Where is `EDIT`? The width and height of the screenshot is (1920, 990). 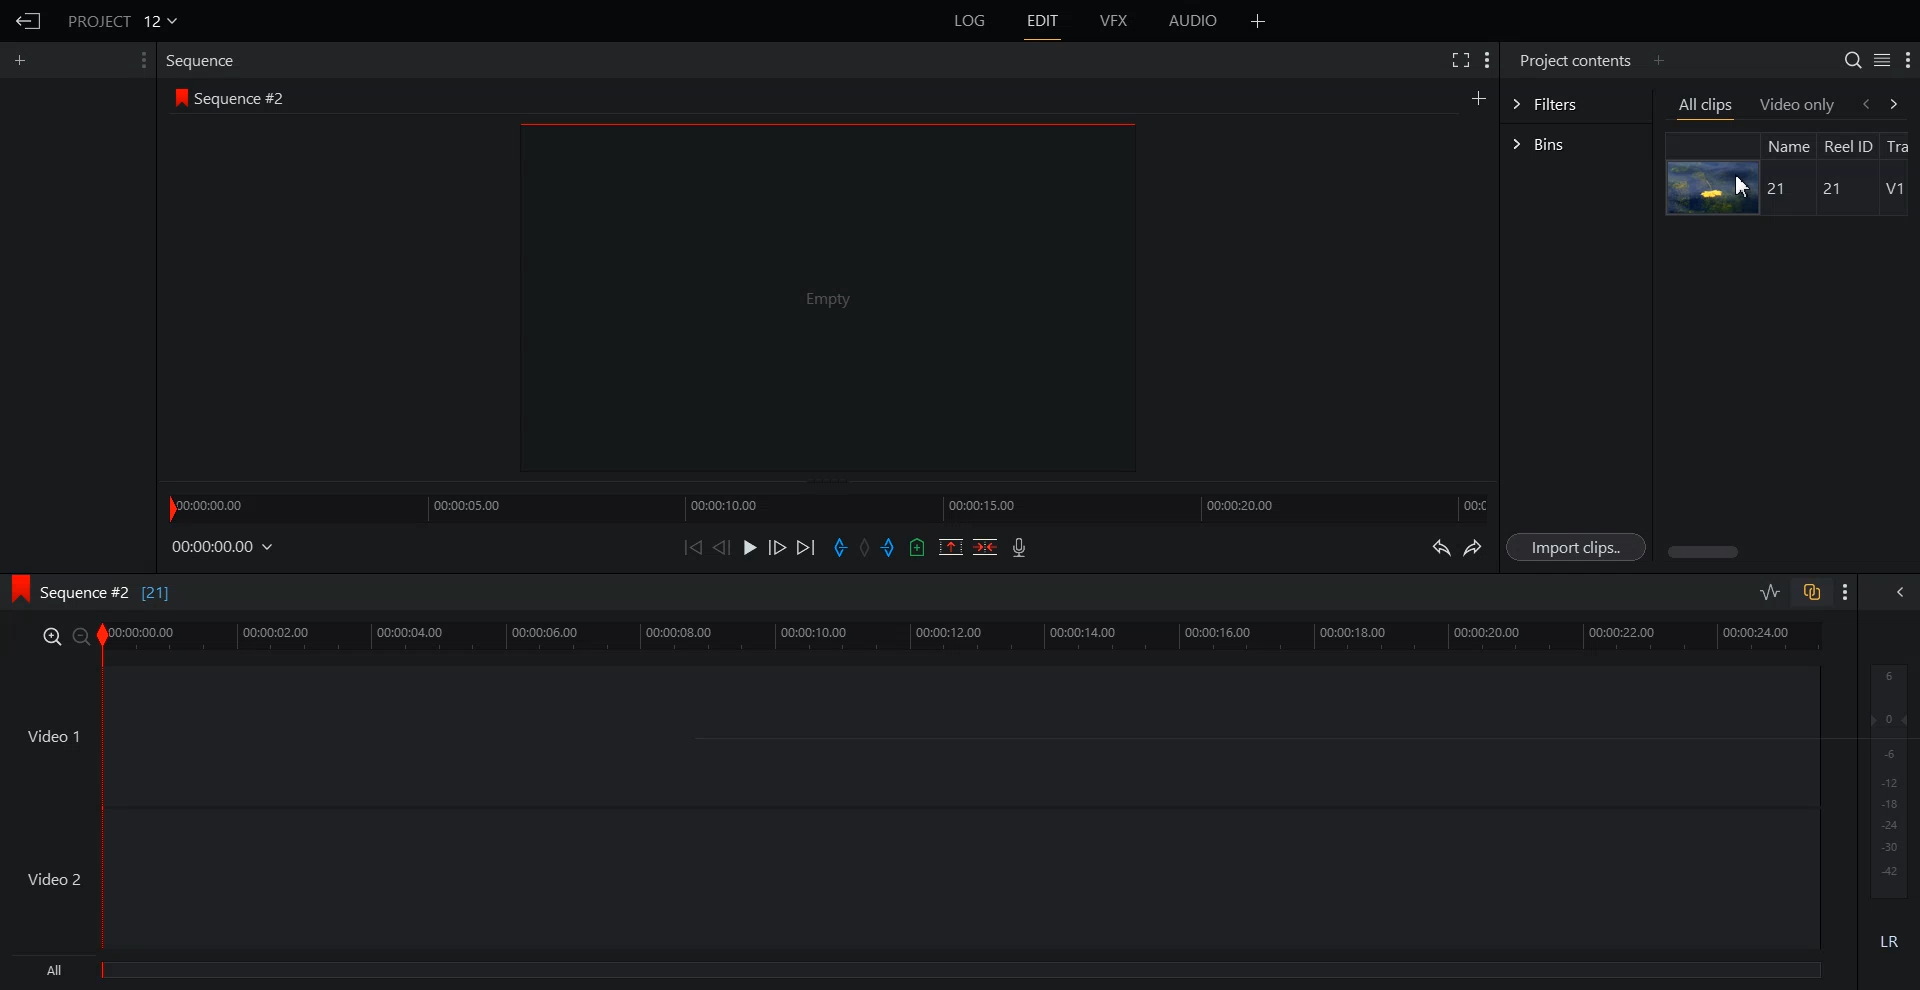 EDIT is located at coordinates (1041, 21).